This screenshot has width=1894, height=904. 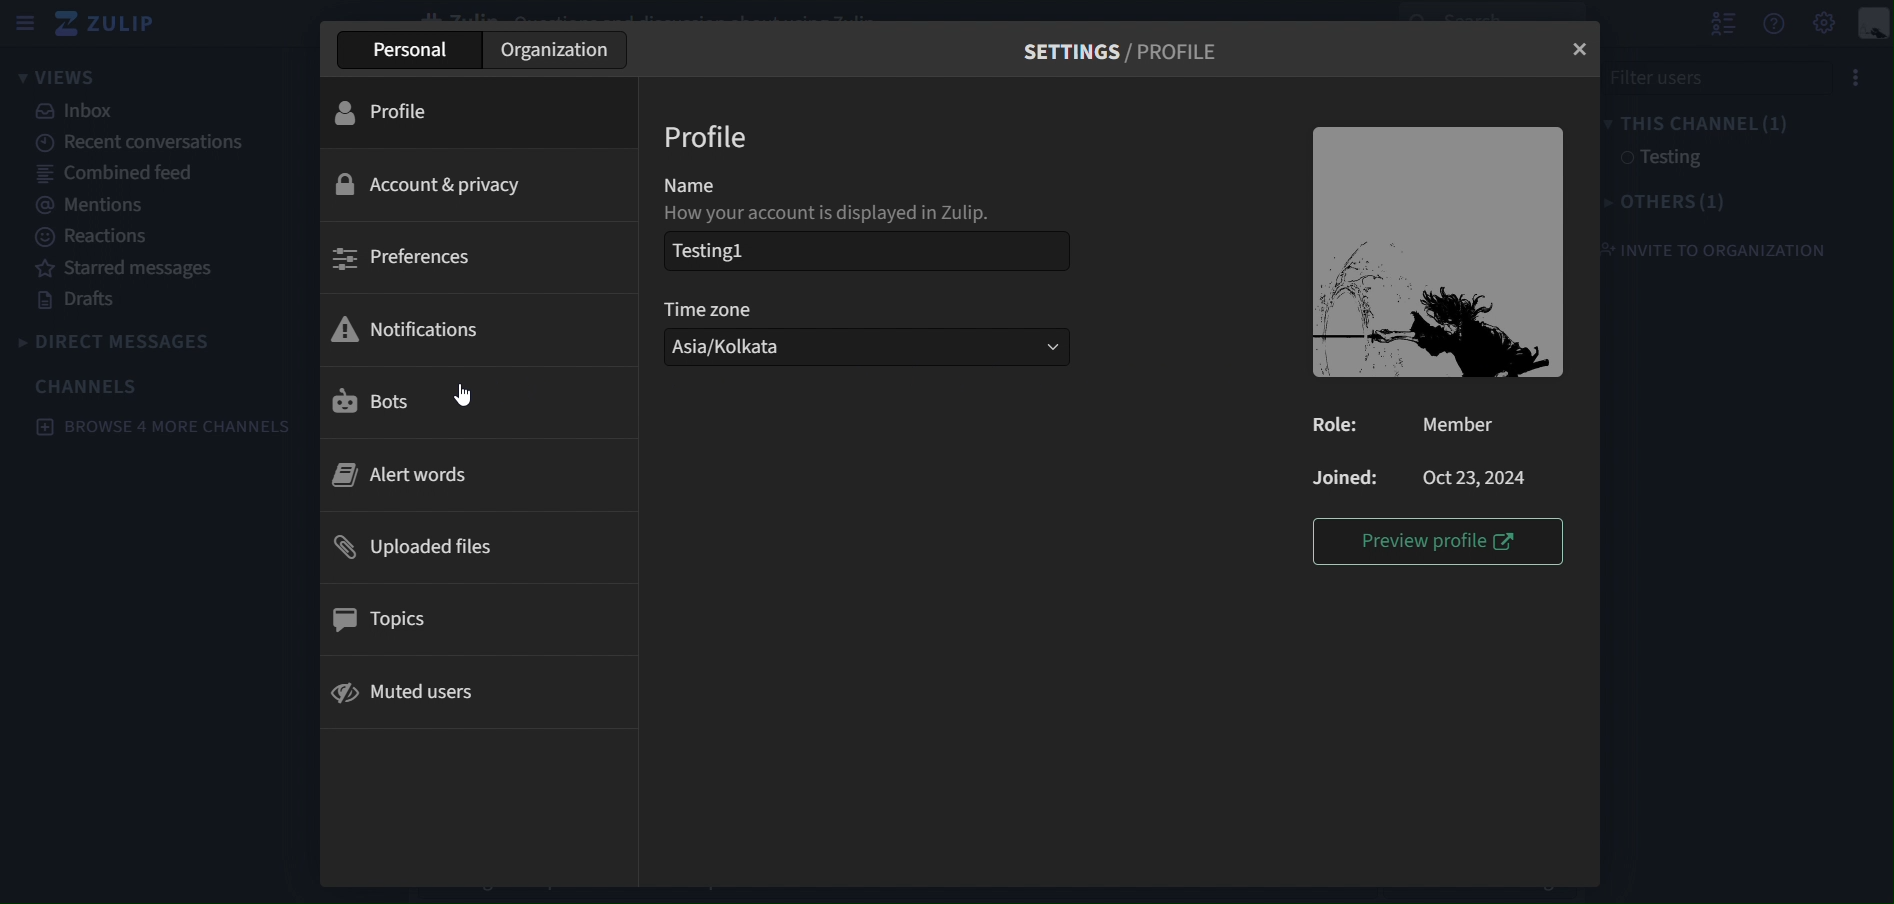 I want to click on inbox, so click(x=78, y=110).